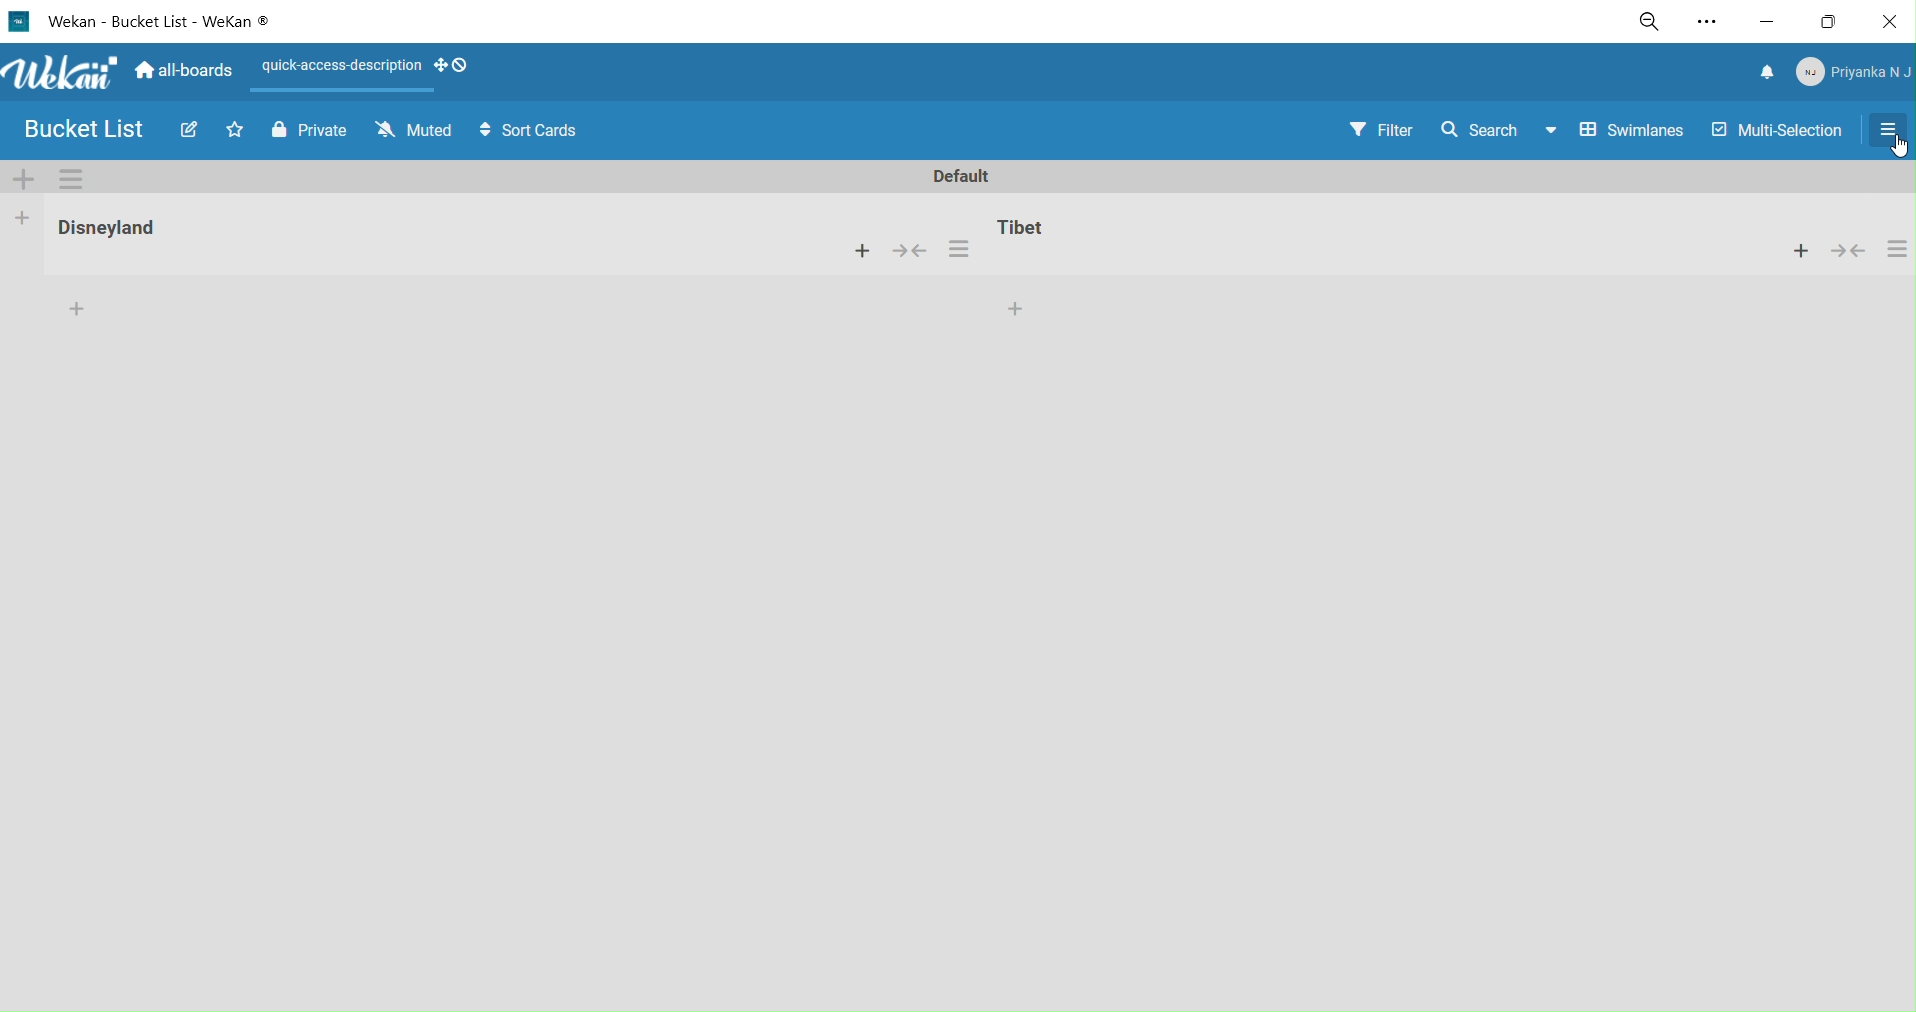 The height and width of the screenshot is (1012, 1916). What do you see at coordinates (341, 69) in the screenshot?
I see `quick access description` at bounding box center [341, 69].